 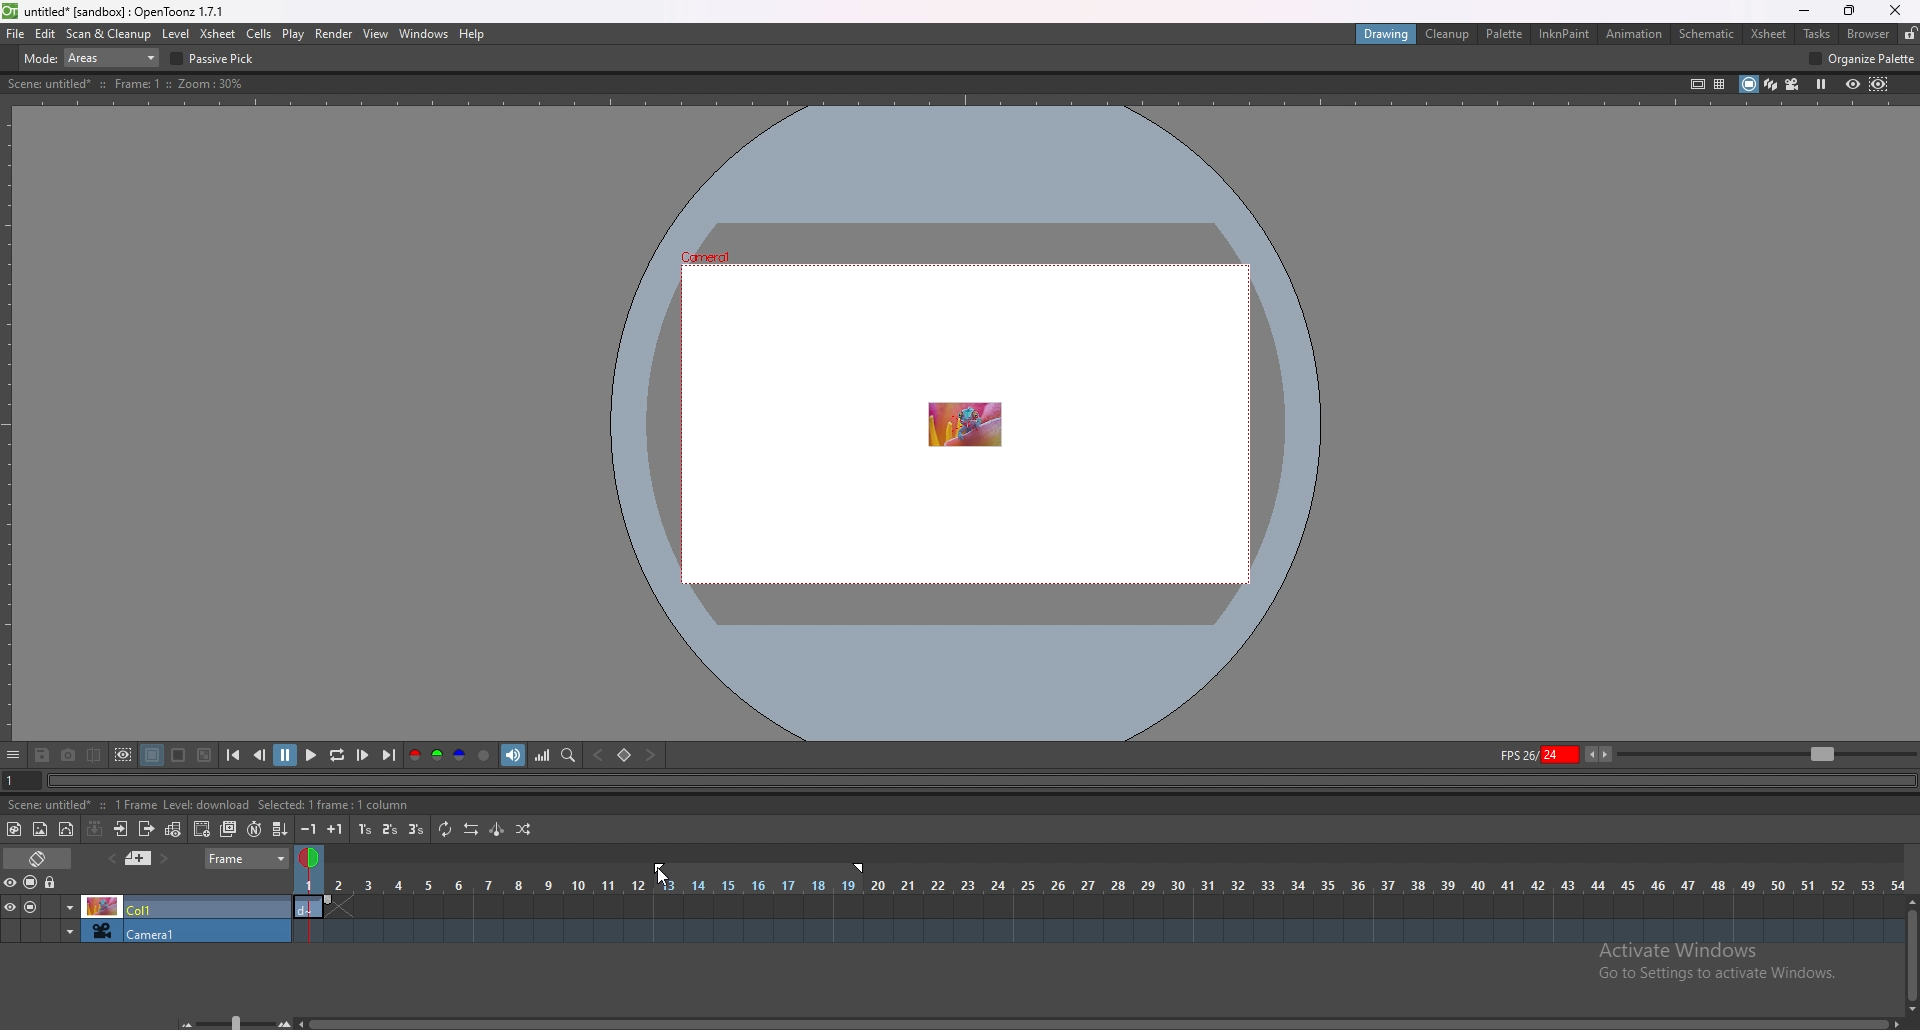 I want to click on inknpaint, so click(x=1564, y=33).